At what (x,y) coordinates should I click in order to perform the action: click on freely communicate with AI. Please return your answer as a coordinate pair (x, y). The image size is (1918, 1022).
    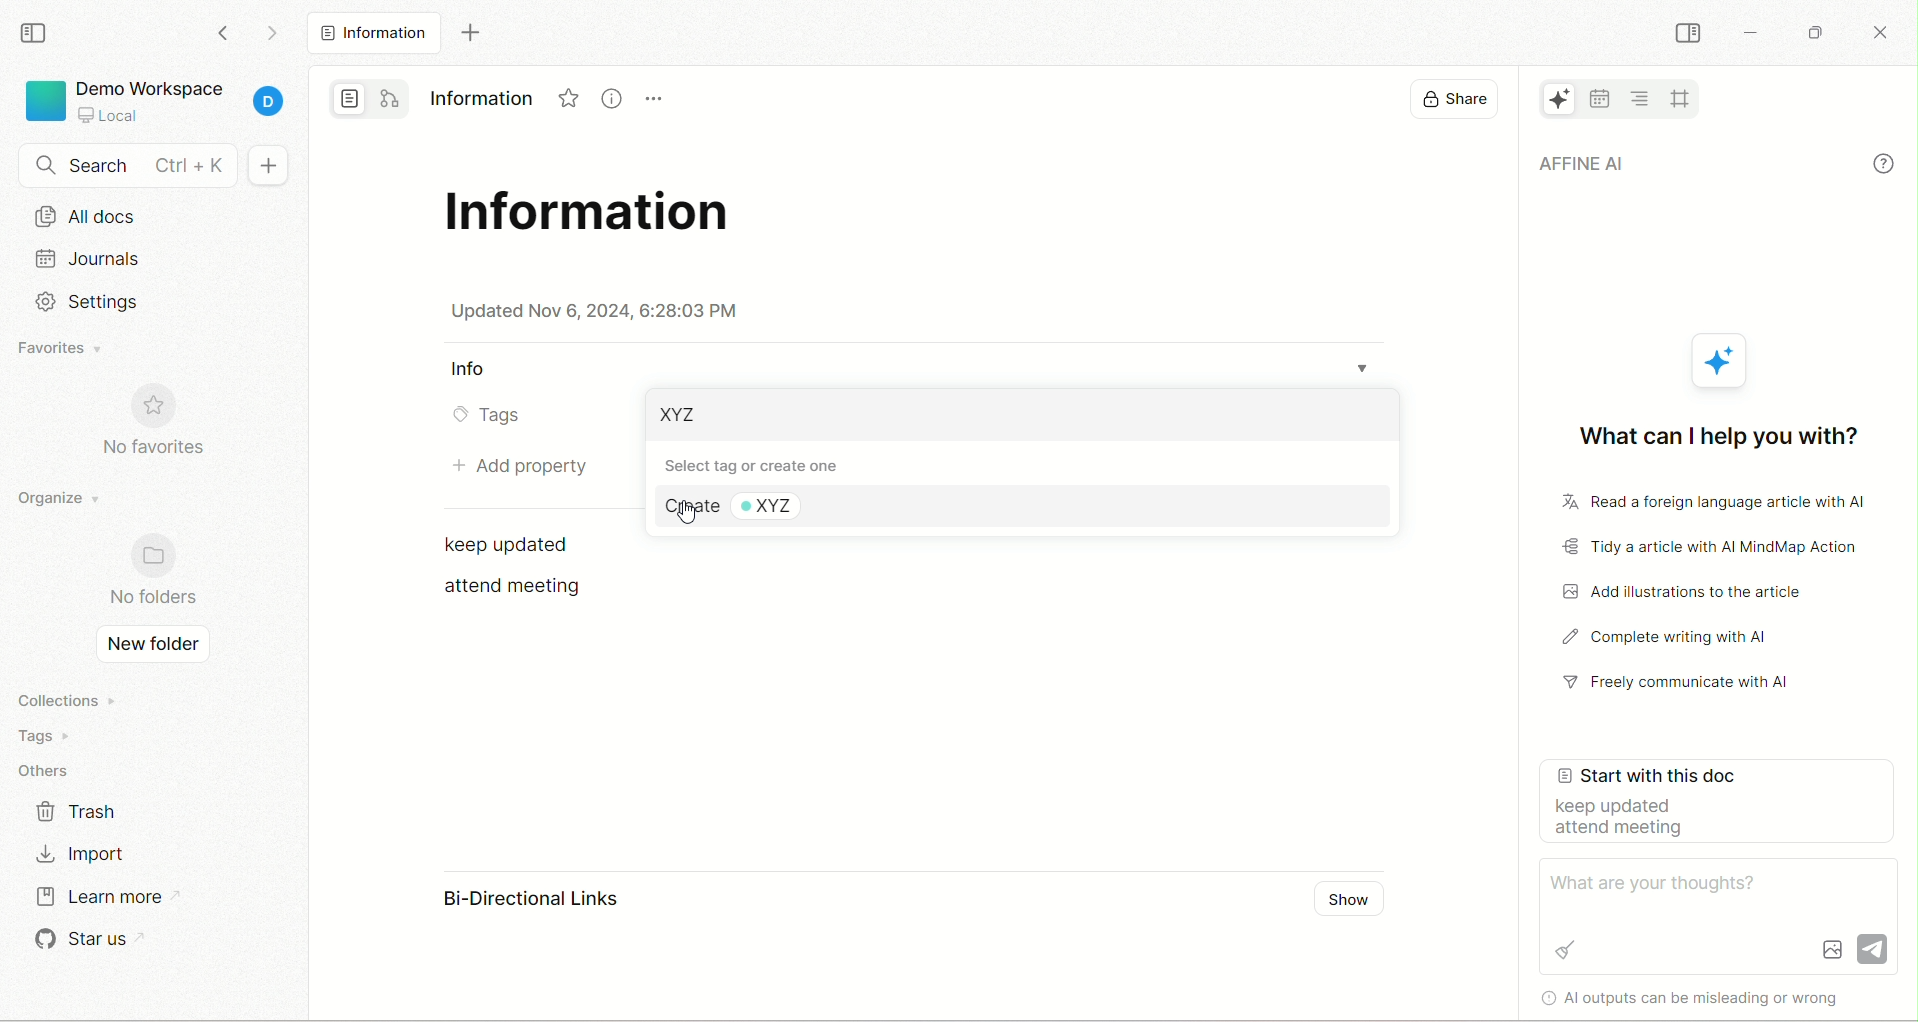
    Looking at the image, I should click on (1687, 687).